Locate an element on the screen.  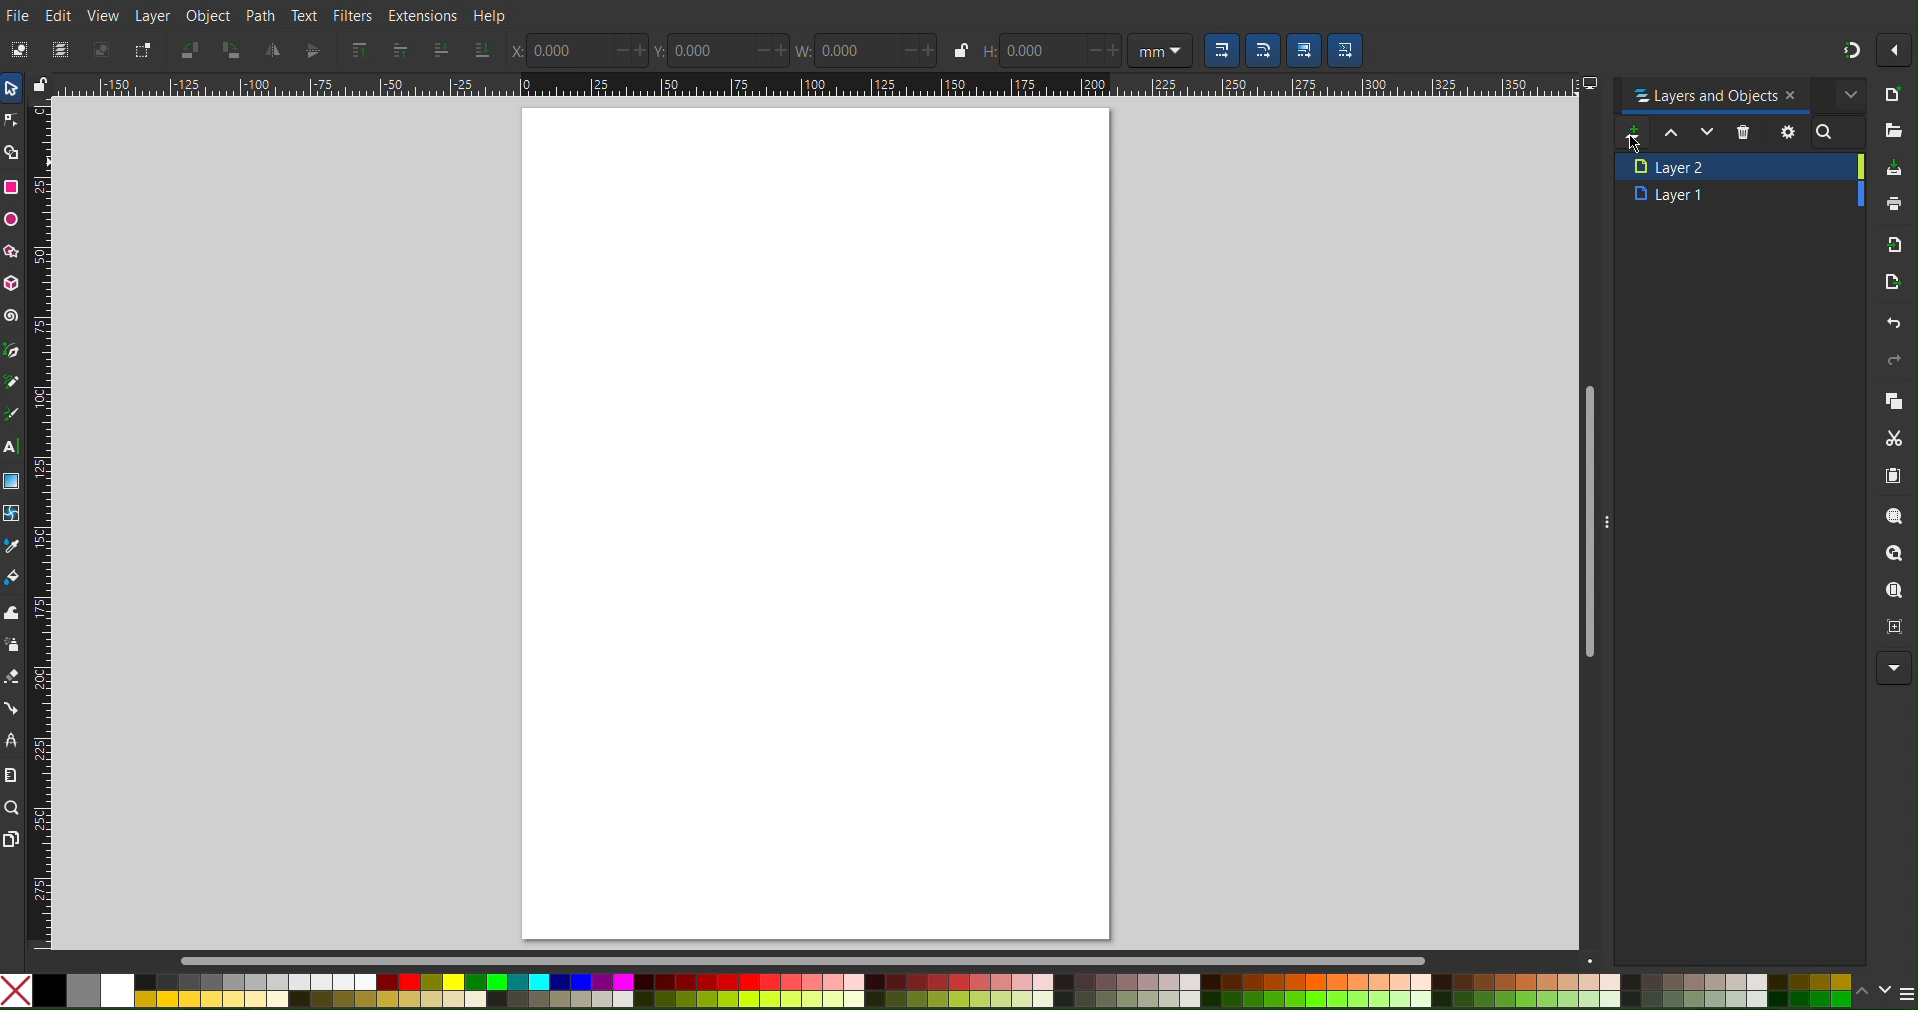
Mirror Horizontally is located at coordinates (313, 50).